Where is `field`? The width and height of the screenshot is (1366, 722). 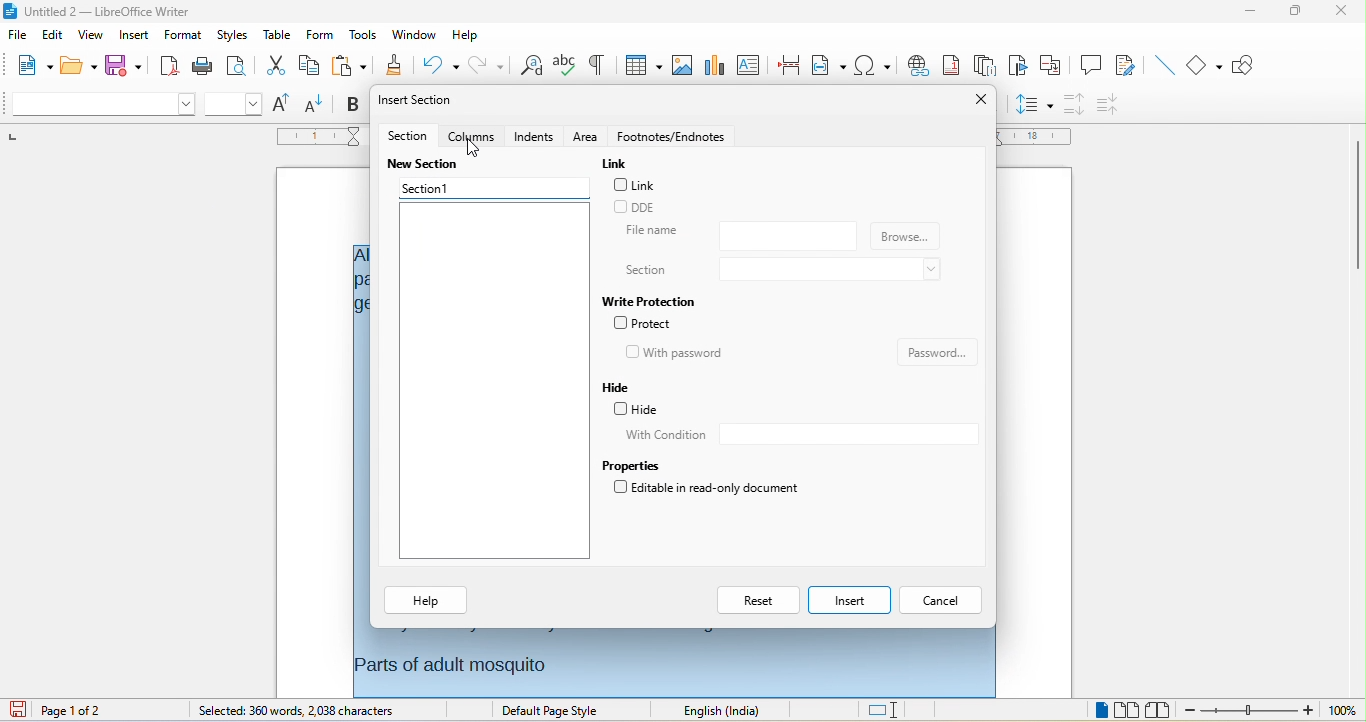 field is located at coordinates (829, 65).